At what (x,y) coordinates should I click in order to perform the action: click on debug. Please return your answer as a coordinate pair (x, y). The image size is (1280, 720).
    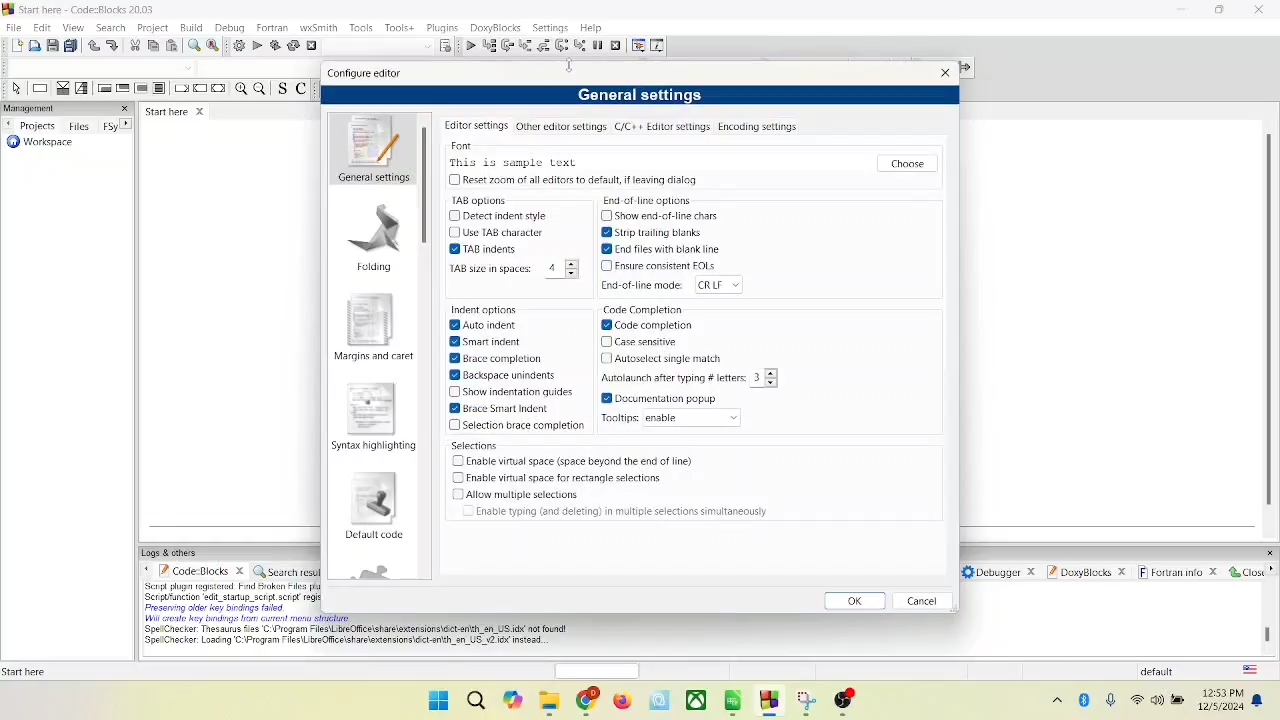
    Looking at the image, I should click on (467, 46).